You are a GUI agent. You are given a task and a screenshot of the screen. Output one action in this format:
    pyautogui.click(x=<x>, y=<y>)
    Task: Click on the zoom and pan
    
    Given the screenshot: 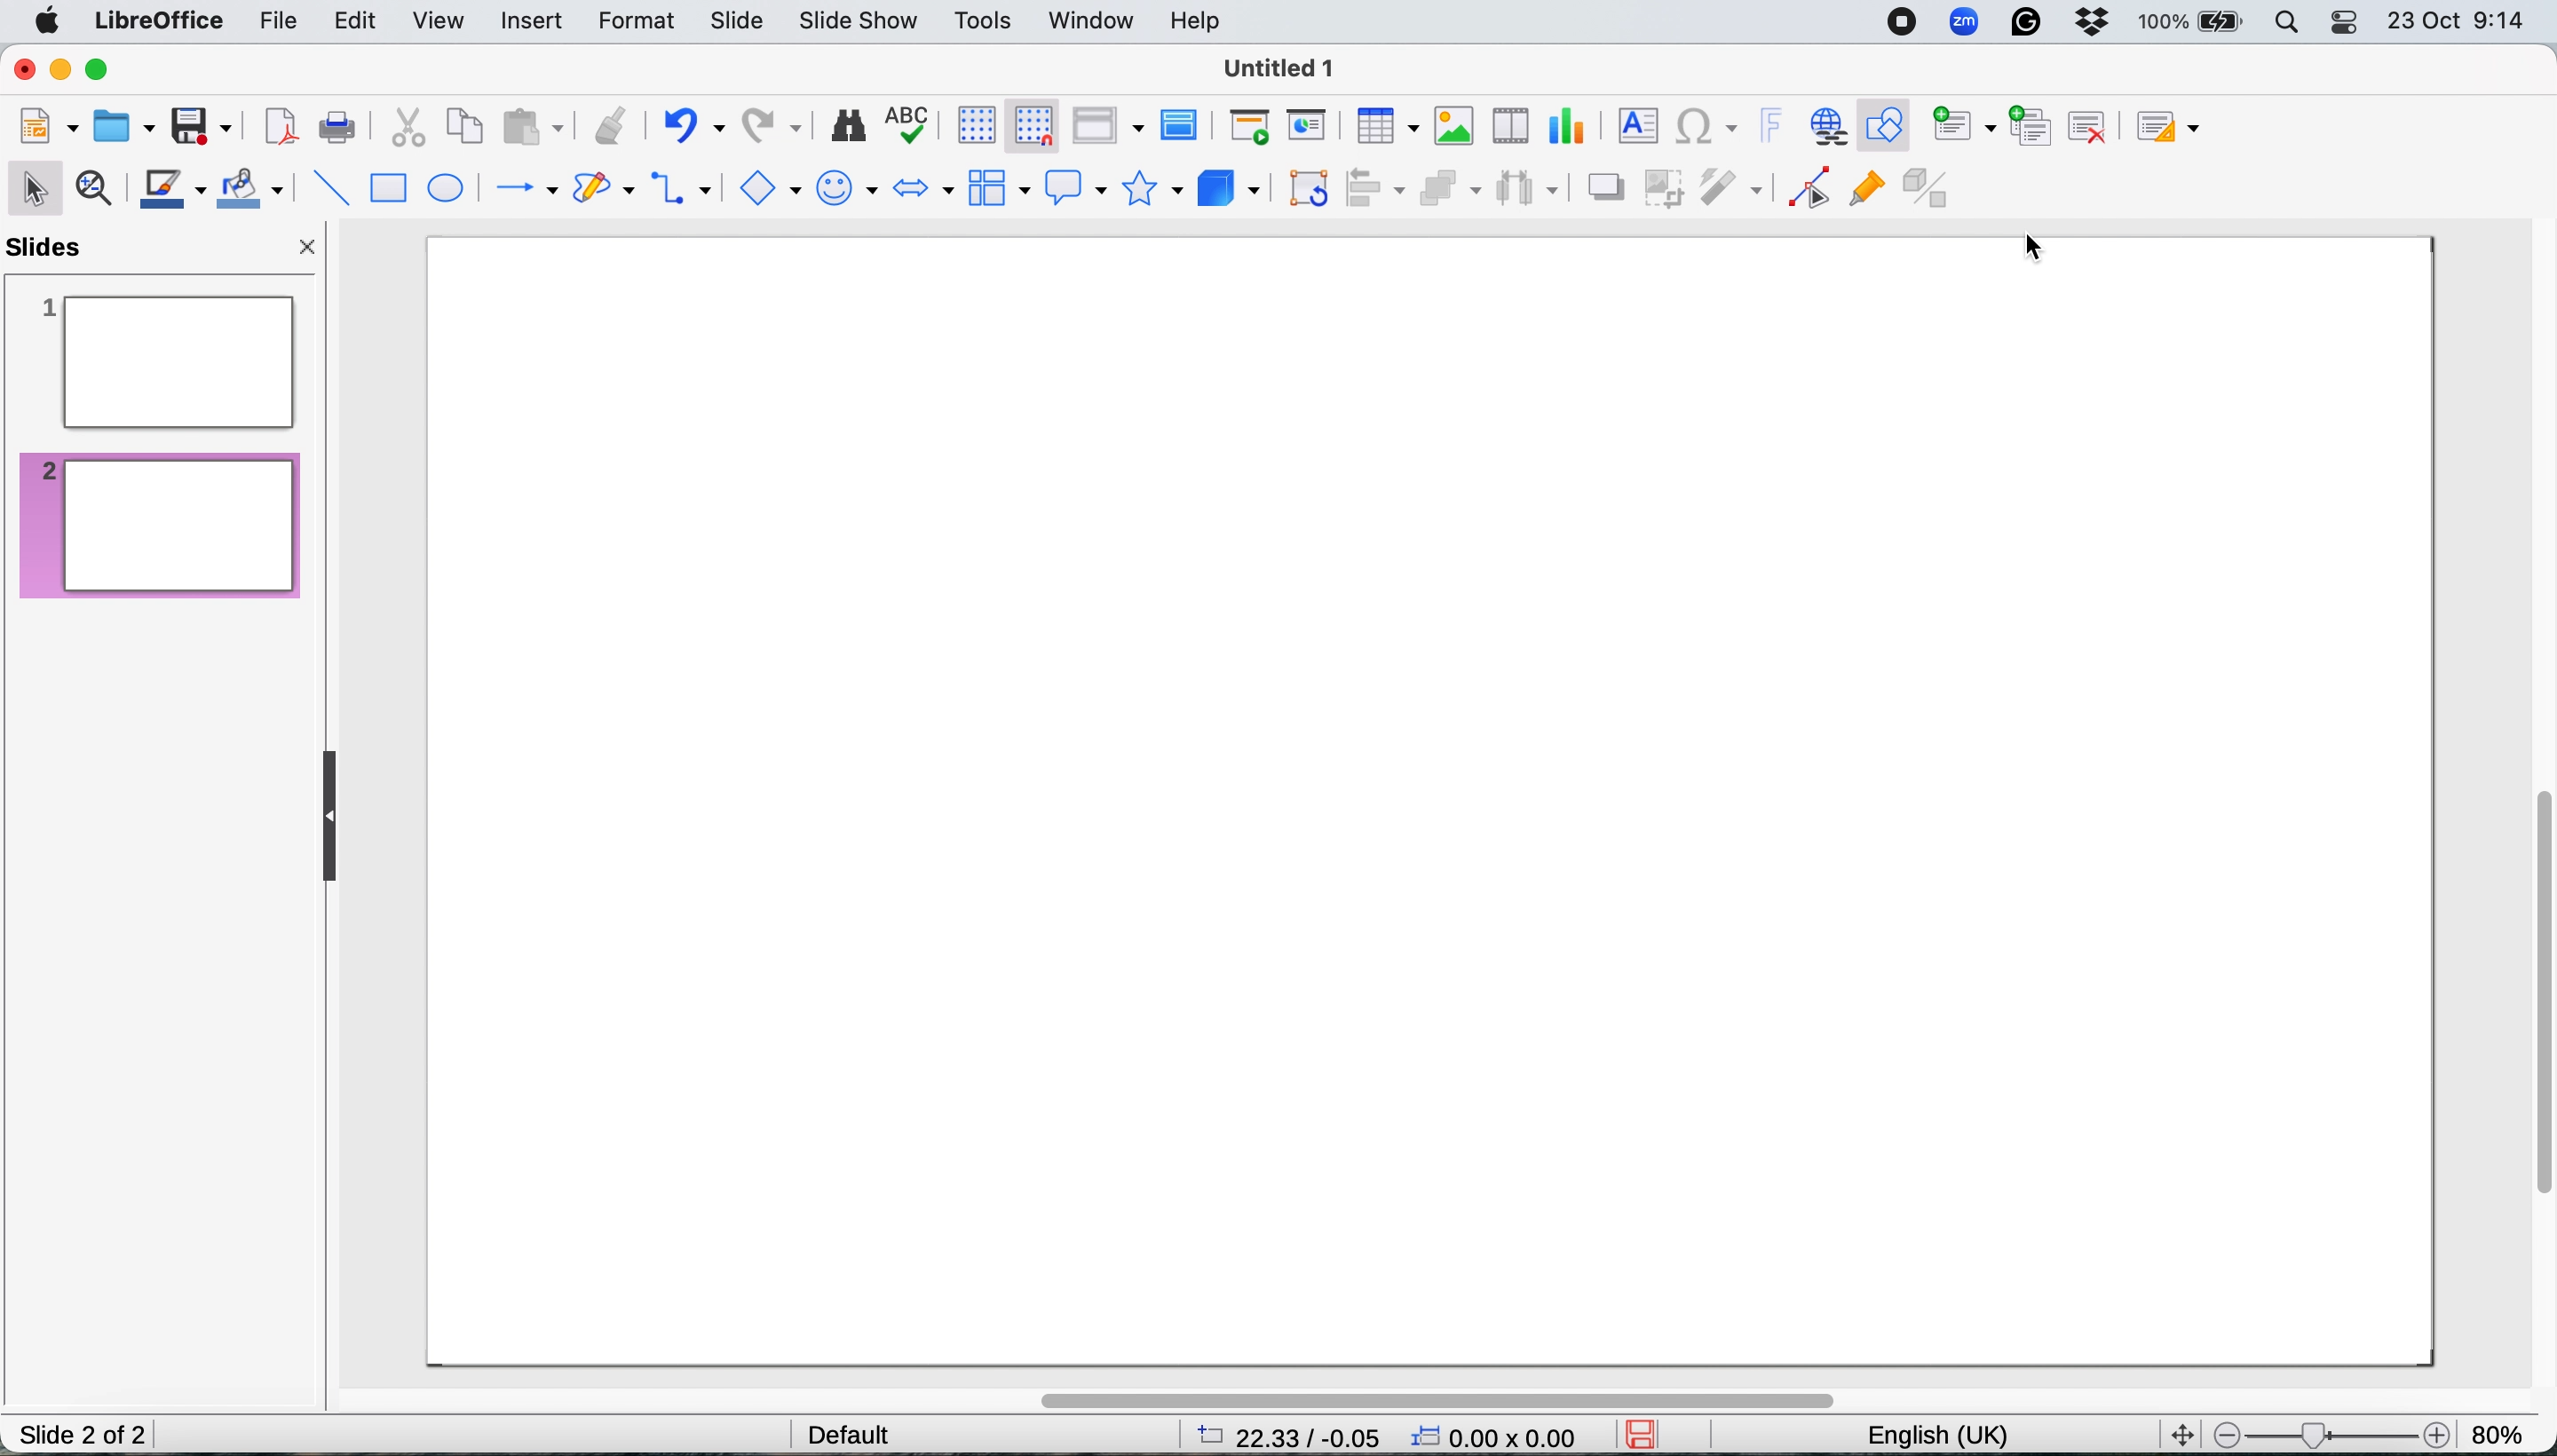 What is the action you would take?
    pyautogui.click(x=96, y=191)
    